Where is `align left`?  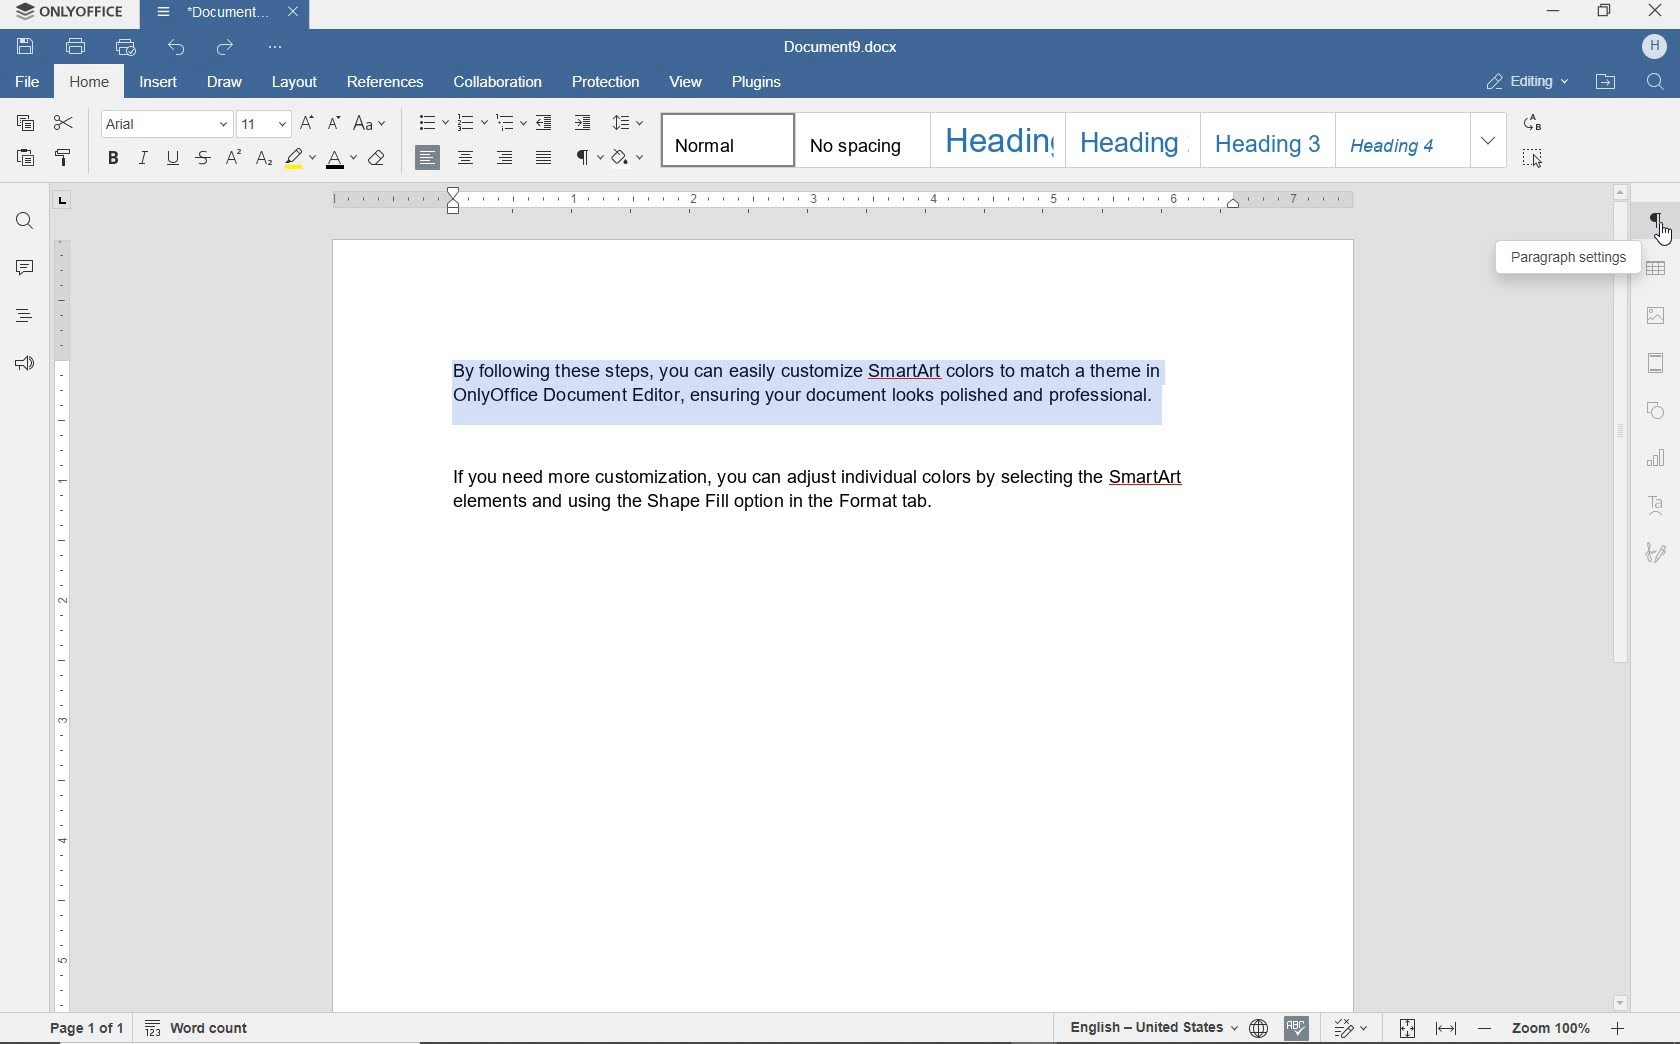 align left is located at coordinates (429, 156).